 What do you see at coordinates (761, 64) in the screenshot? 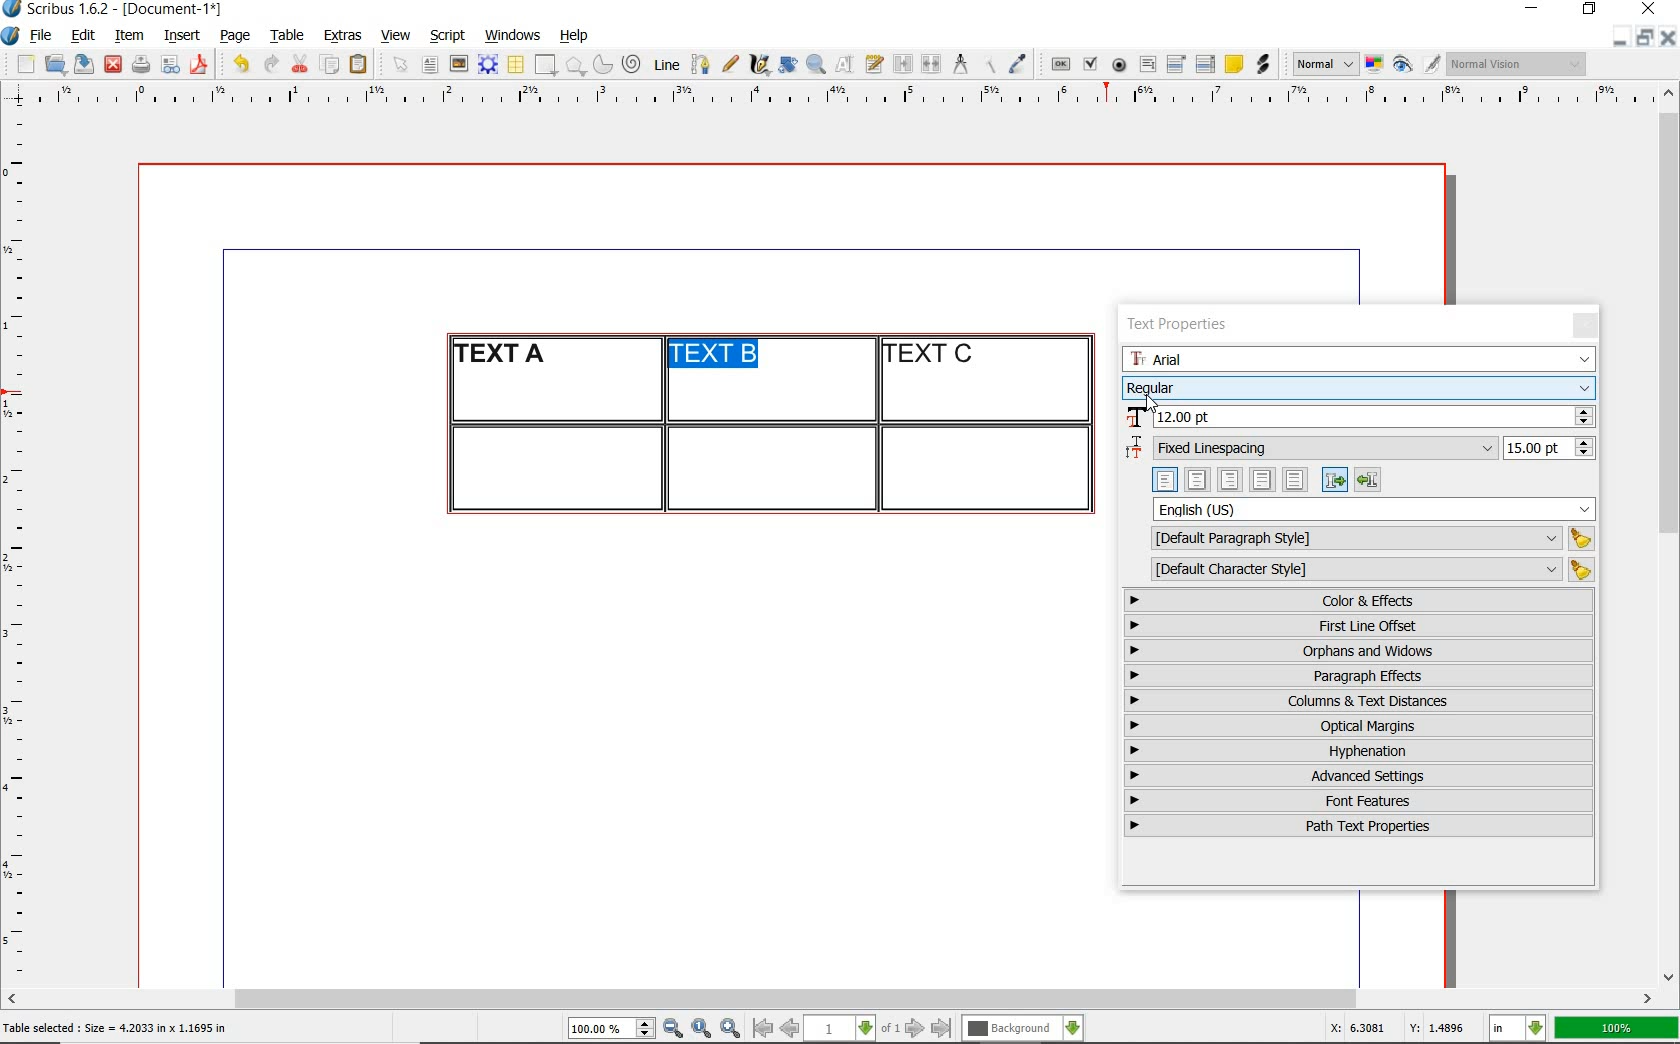
I see `calligraphic line` at bounding box center [761, 64].